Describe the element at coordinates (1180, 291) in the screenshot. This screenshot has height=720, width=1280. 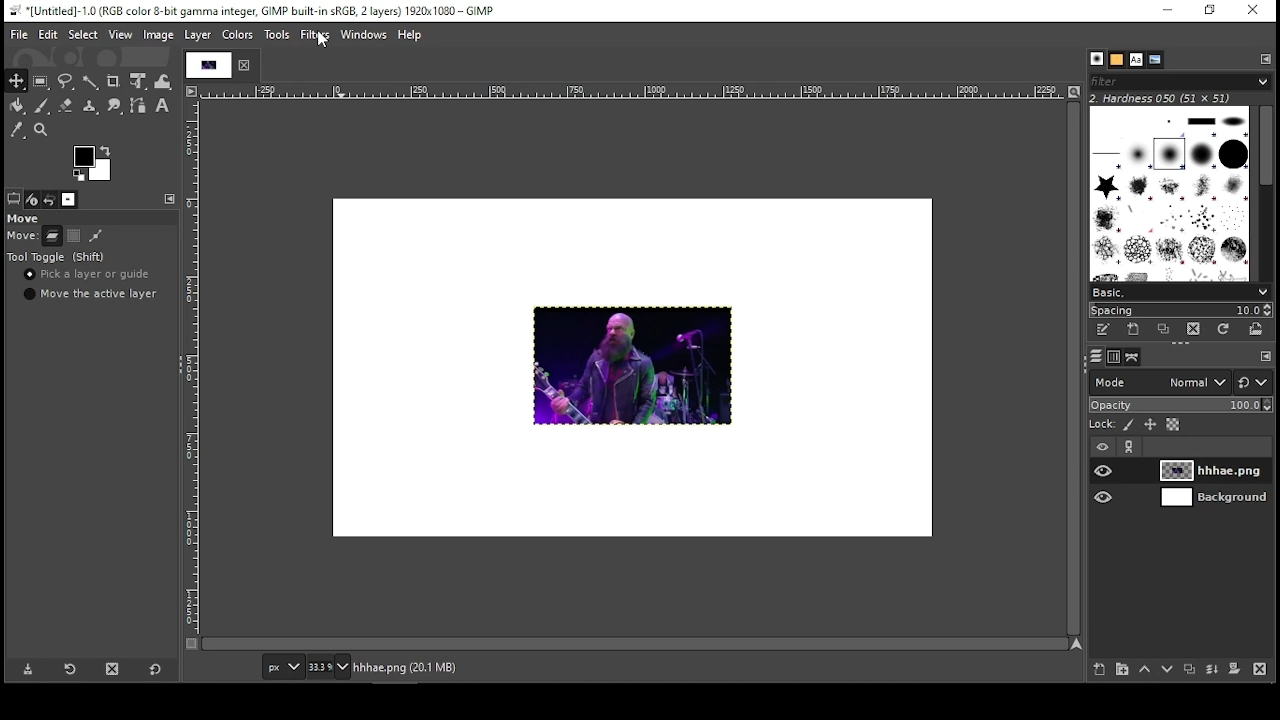
I see `select brush preset` at that location.